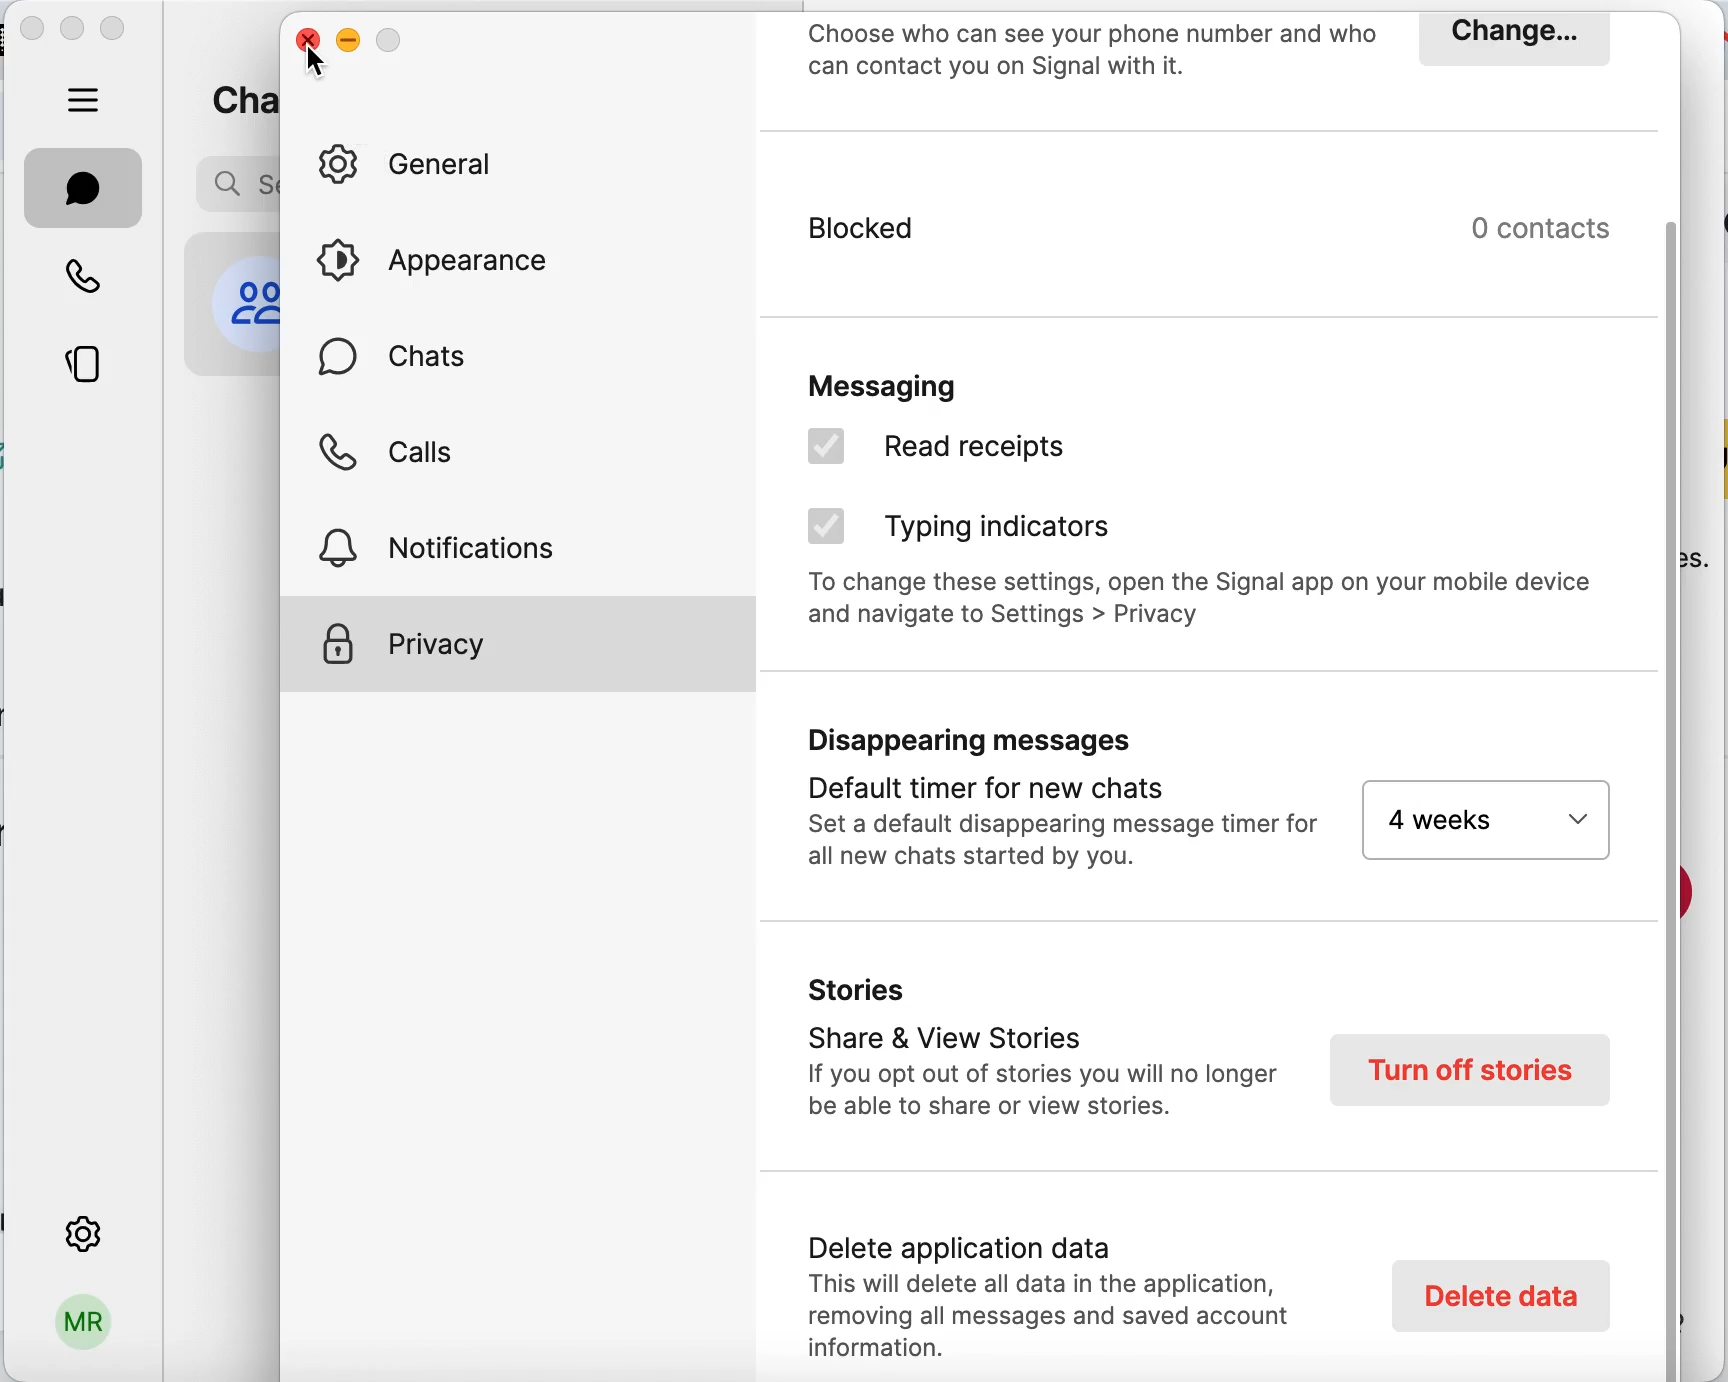  I want to click on how to change this settings, so click(1207, 606).